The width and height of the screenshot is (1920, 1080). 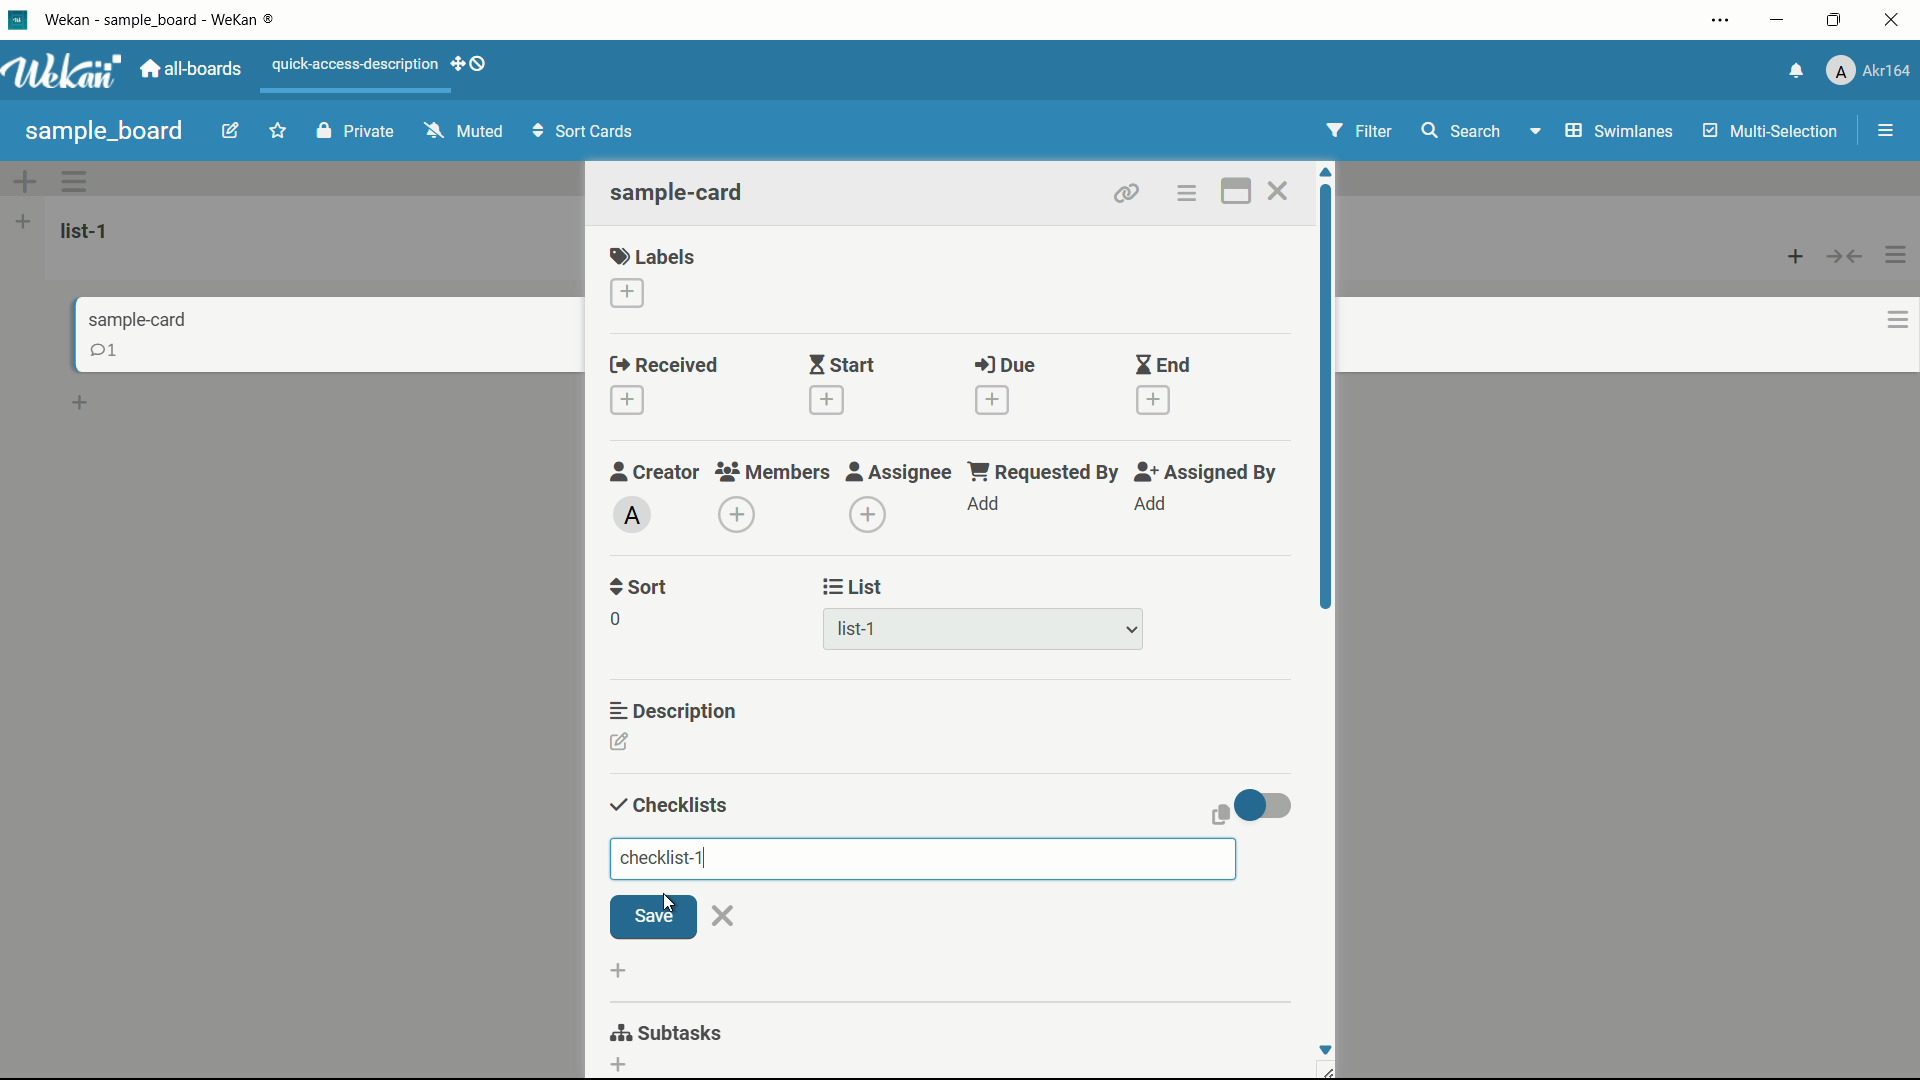 What do you see at coordinates (1264, 805) in the screenshot?
I see `toggle button` at bounding box center [1264, 805].